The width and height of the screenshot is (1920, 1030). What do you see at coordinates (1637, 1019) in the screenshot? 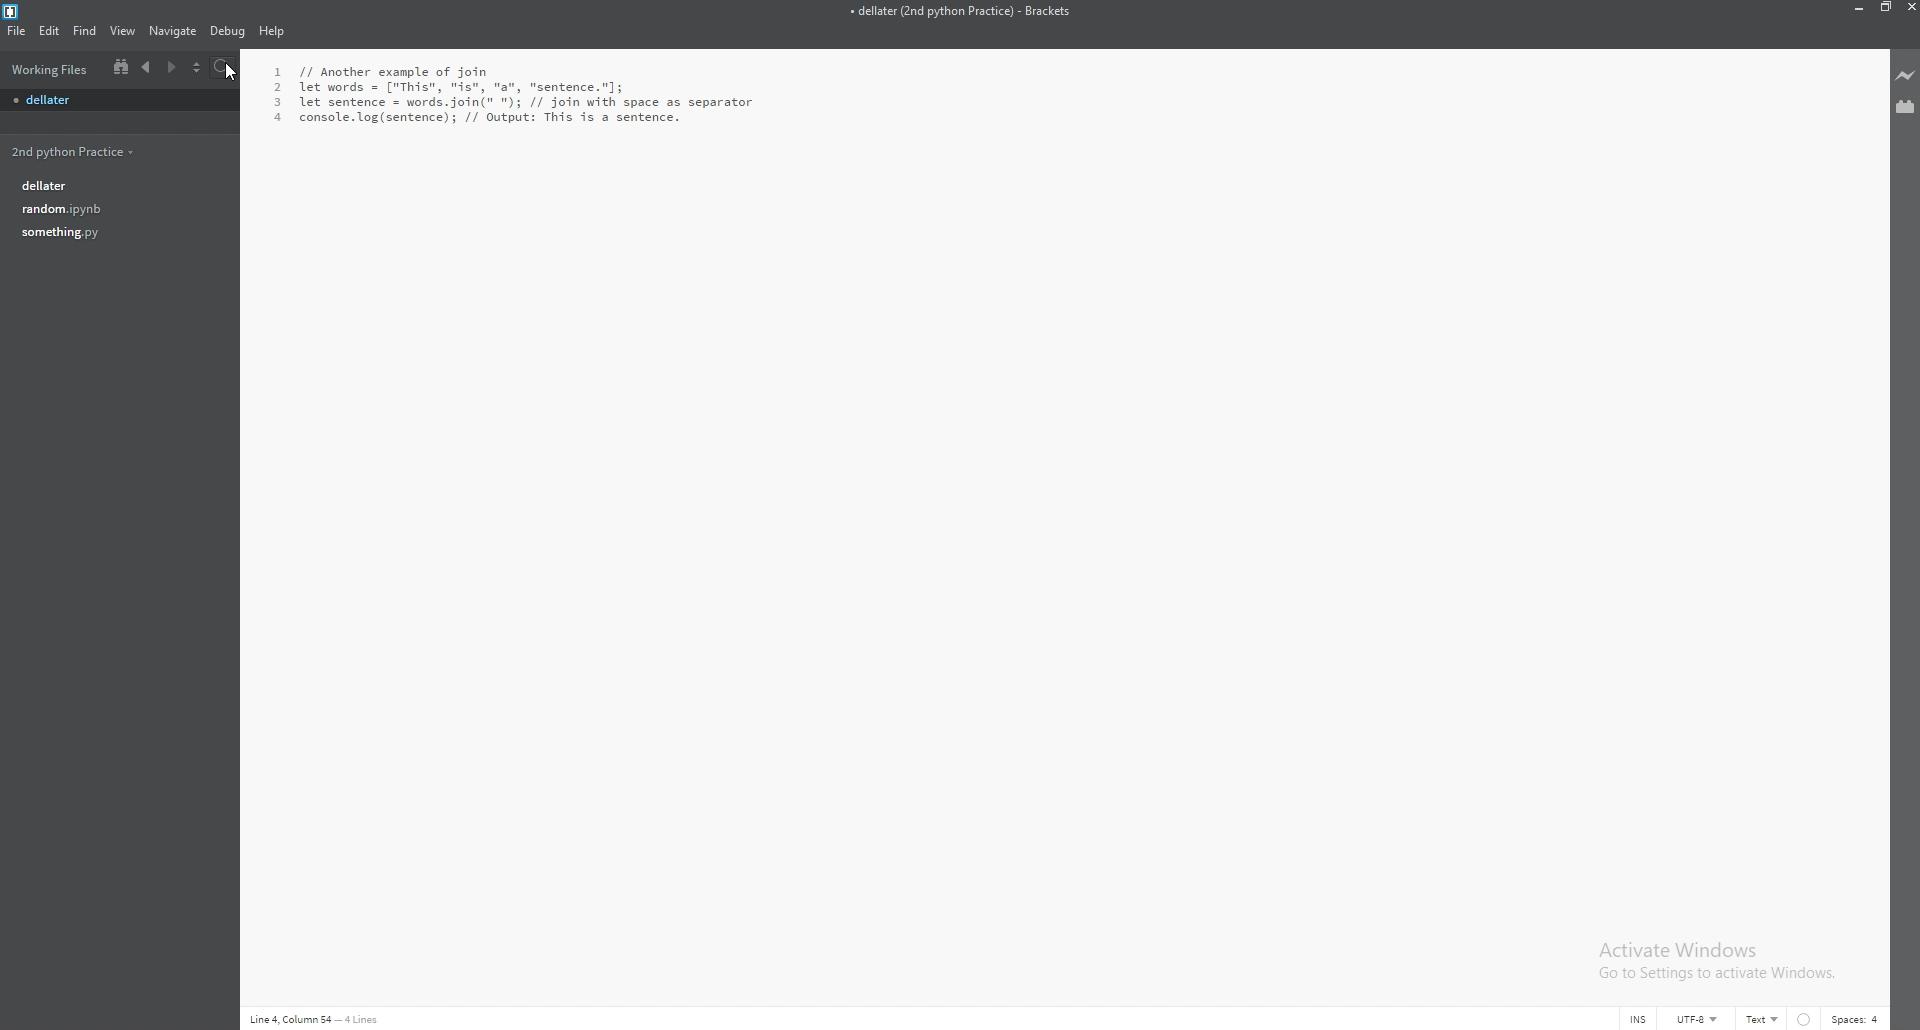
I see `cursor mode` at bounding box center [1637, 1019].